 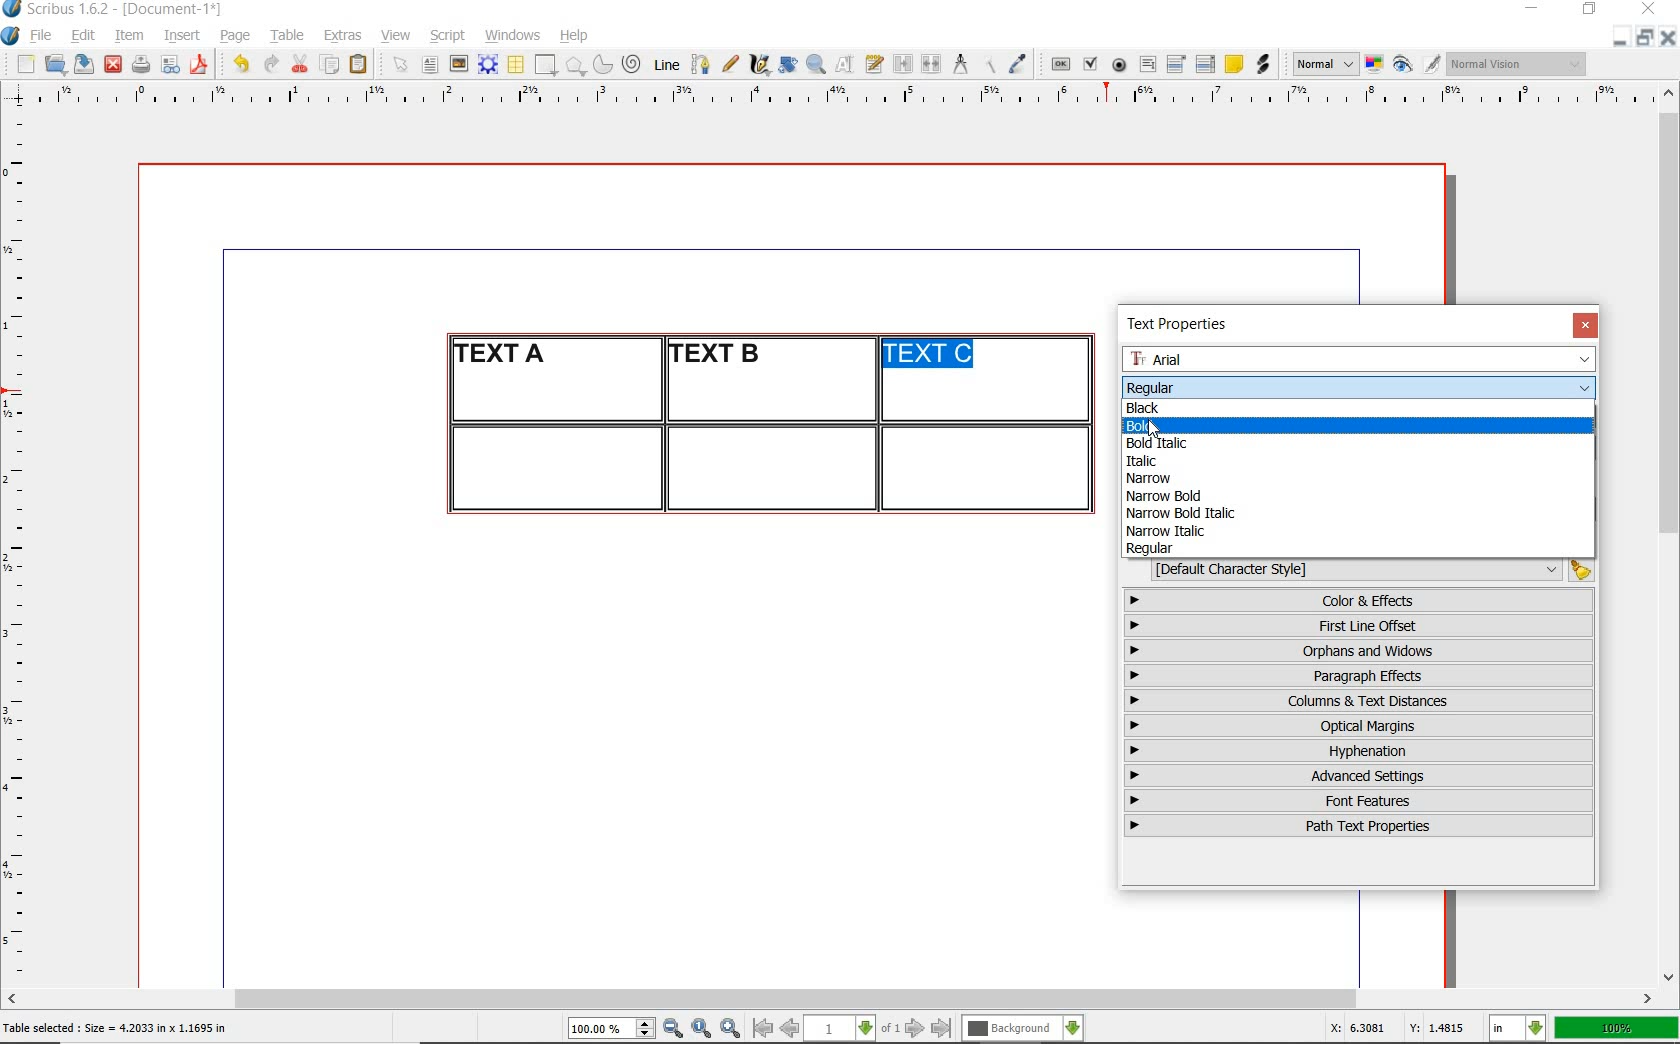 What do you see at coordinates (1618, 1028) in the screenshot?
I see `100%` at bounding box center [1618, 1028].